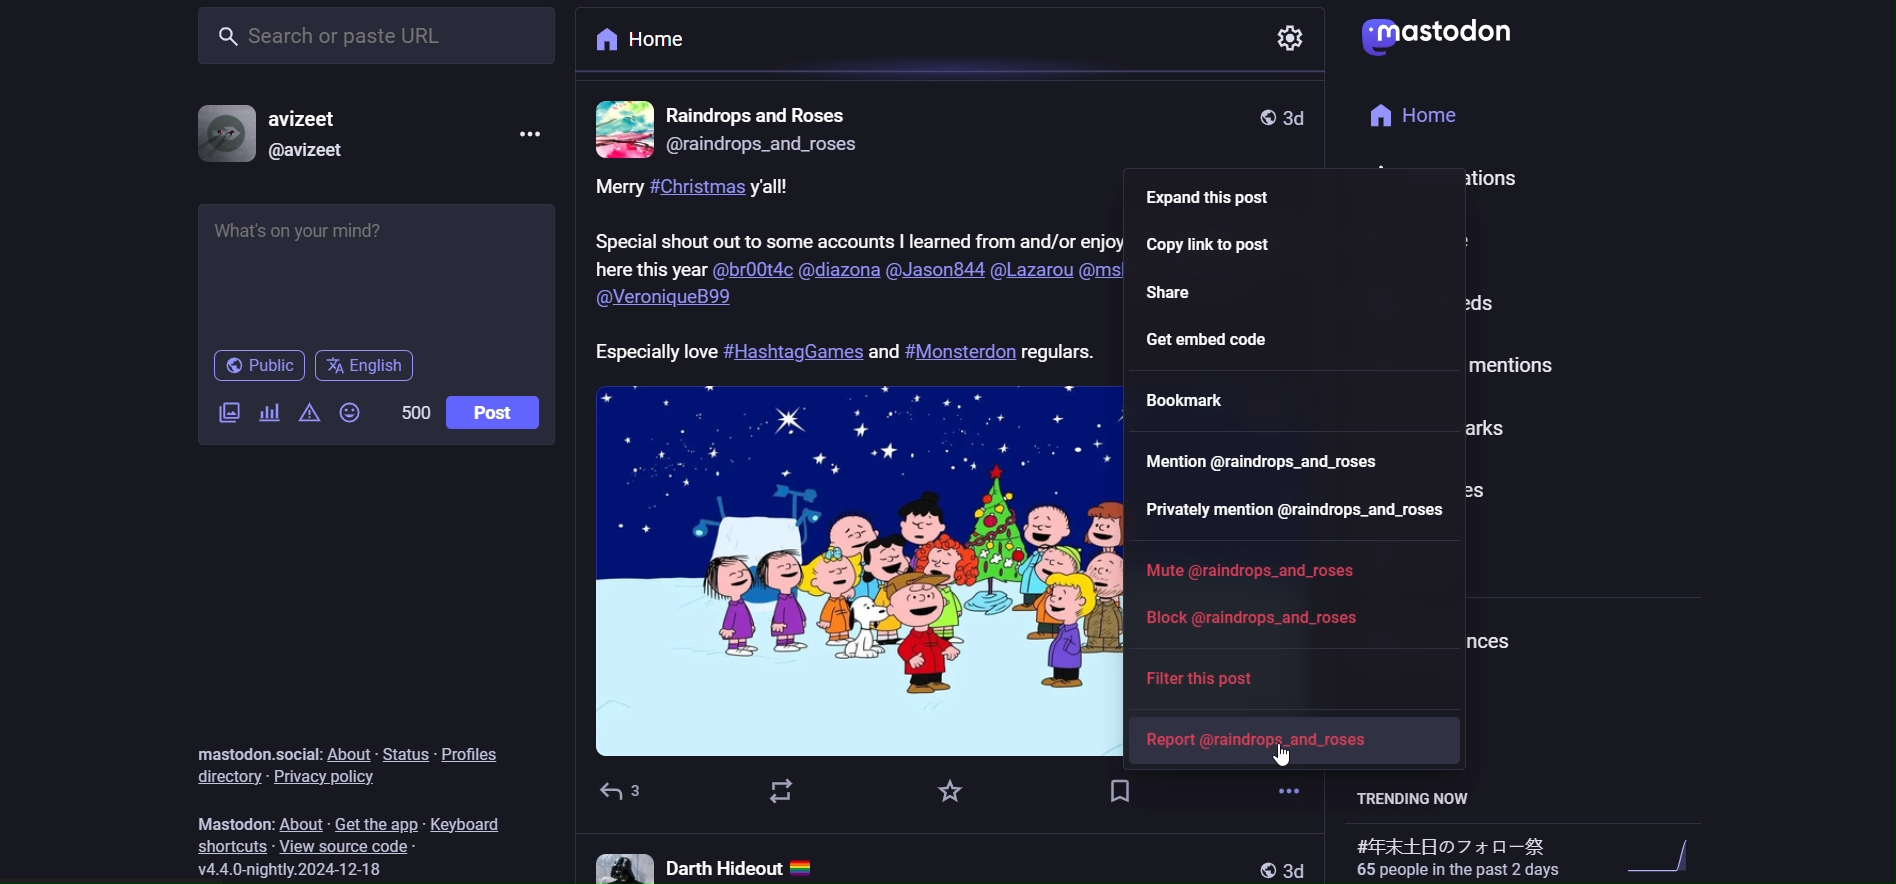 This screenshot has height=884, width=1896. Describe the element at coordinates (308, 413) in the screenshot. I see `content warning` at that location.